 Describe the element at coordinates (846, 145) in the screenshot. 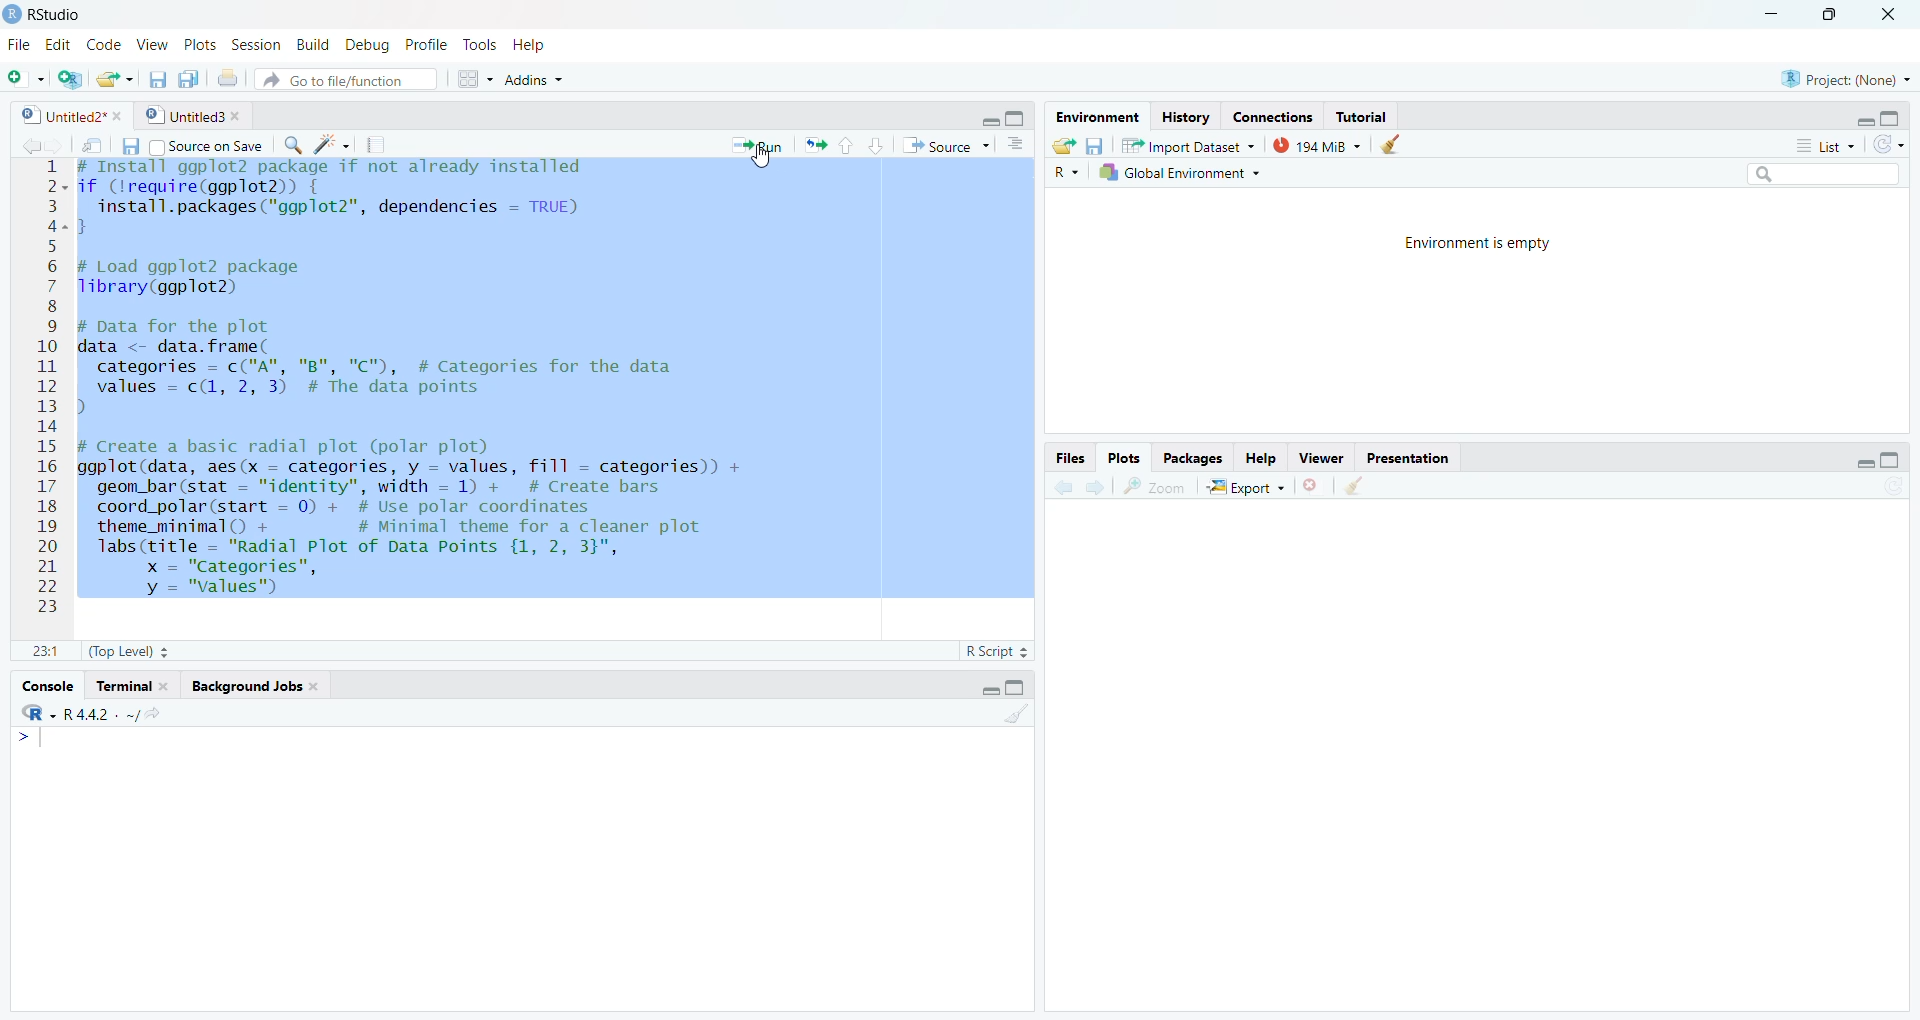

I see `up` at that location.